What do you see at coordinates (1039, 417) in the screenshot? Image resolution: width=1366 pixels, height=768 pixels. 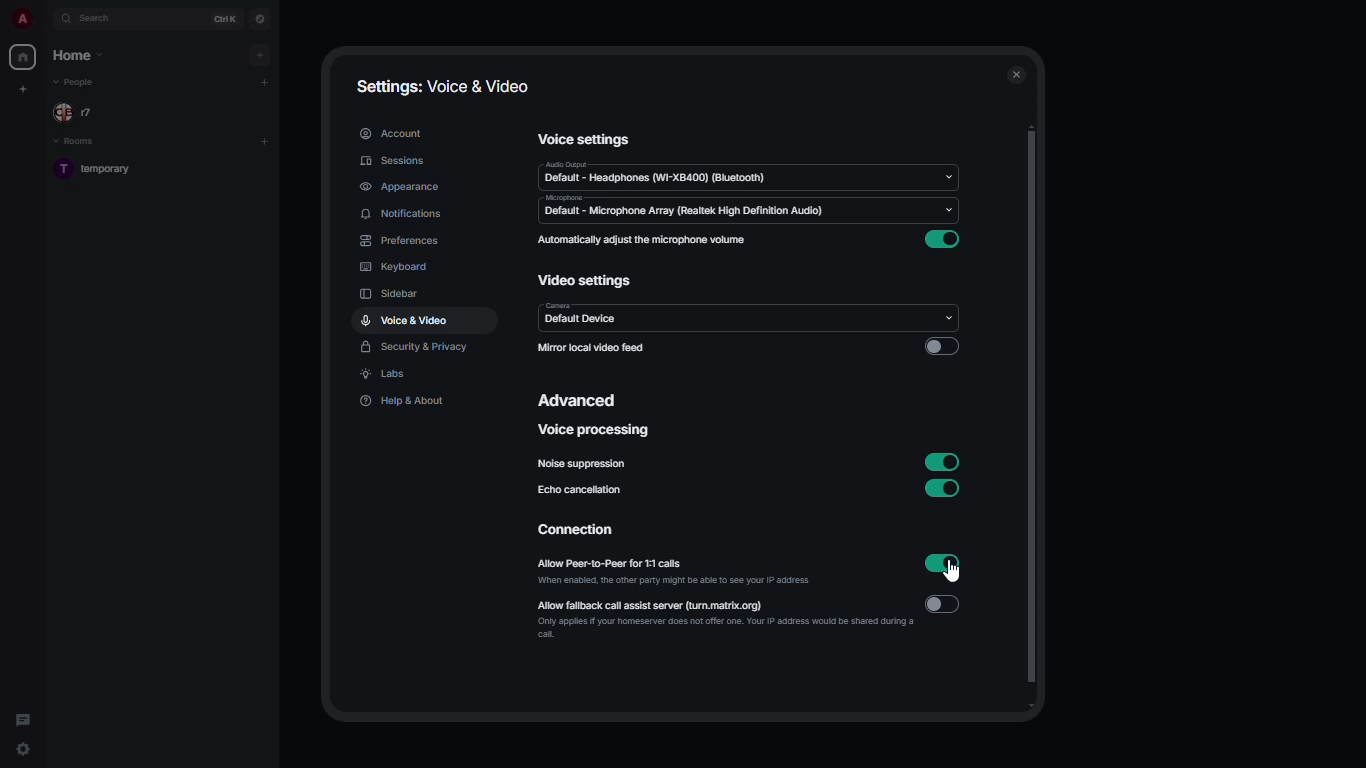 I see `scroll bar` at bounding box center [1039, 417].